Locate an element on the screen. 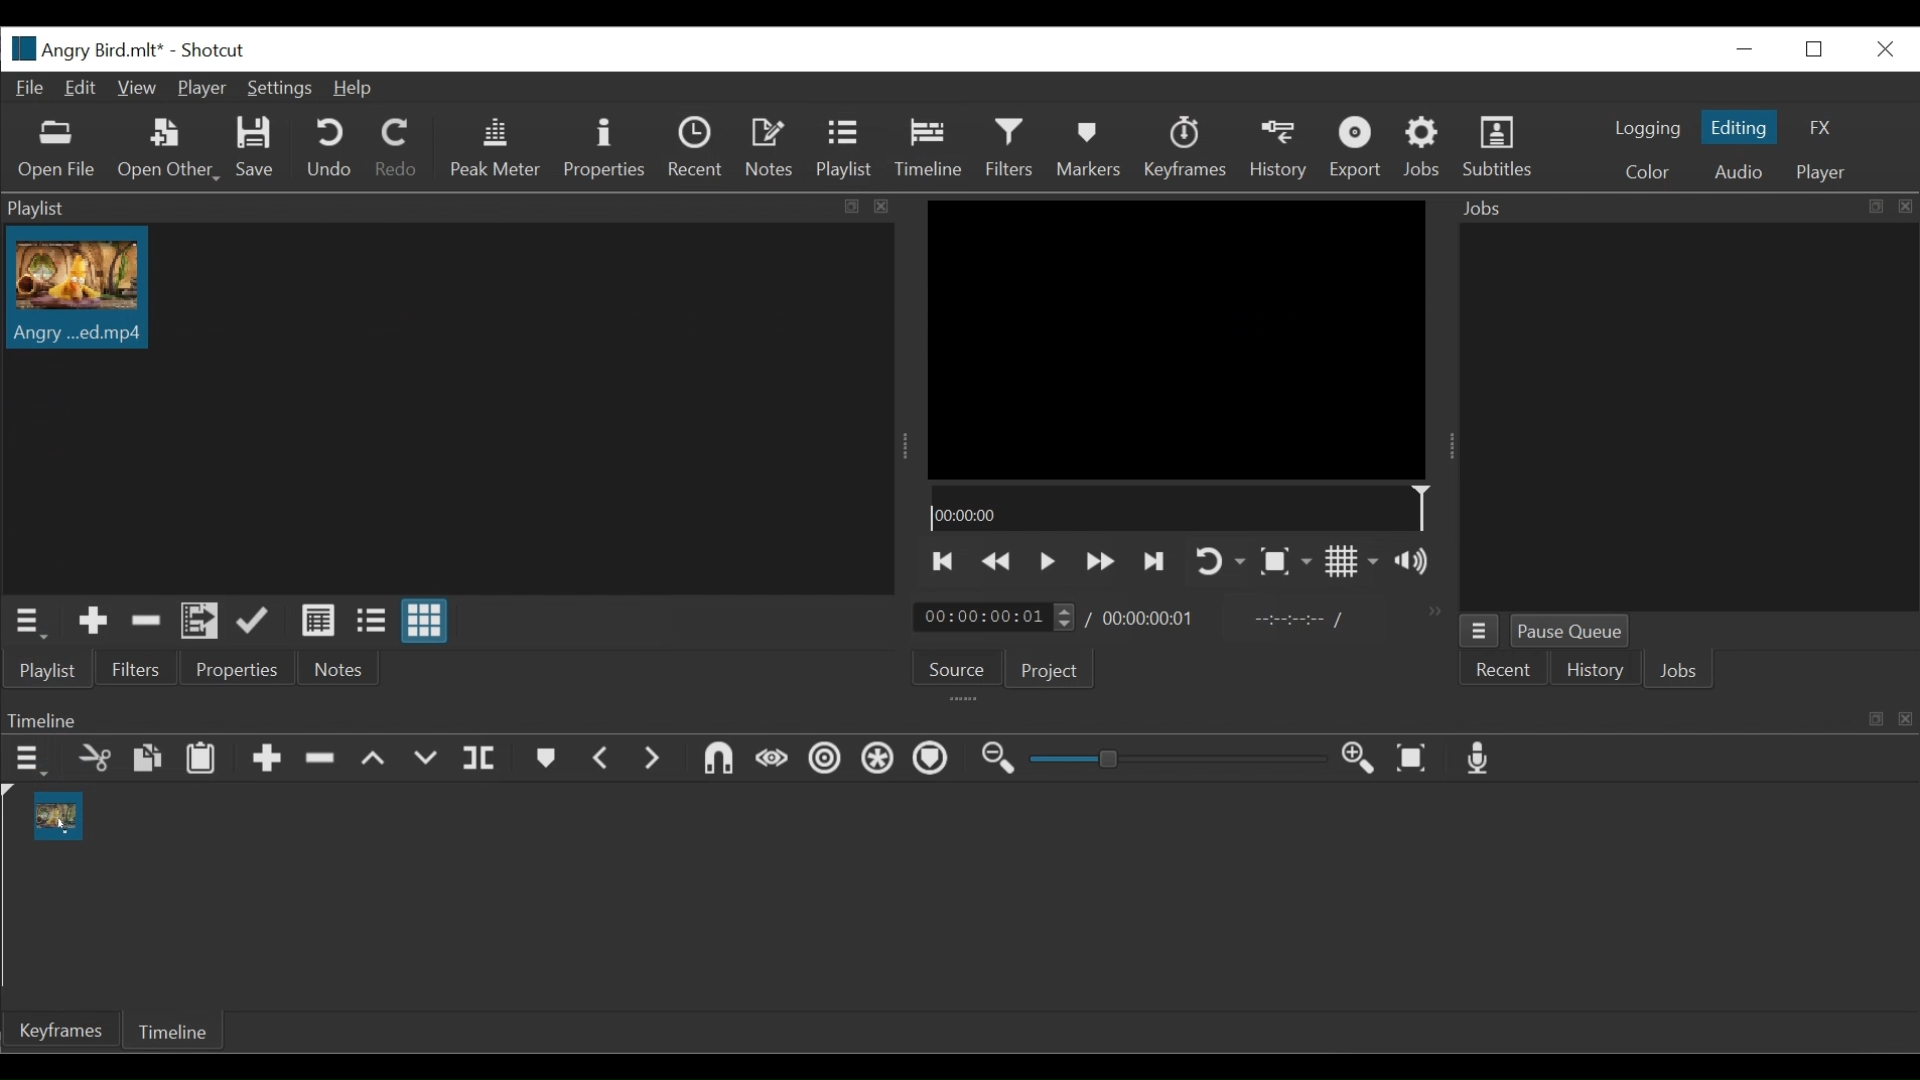 This screenshot has width=1920, height=1080. Play quickly backward is located at coordinates (999, 562).